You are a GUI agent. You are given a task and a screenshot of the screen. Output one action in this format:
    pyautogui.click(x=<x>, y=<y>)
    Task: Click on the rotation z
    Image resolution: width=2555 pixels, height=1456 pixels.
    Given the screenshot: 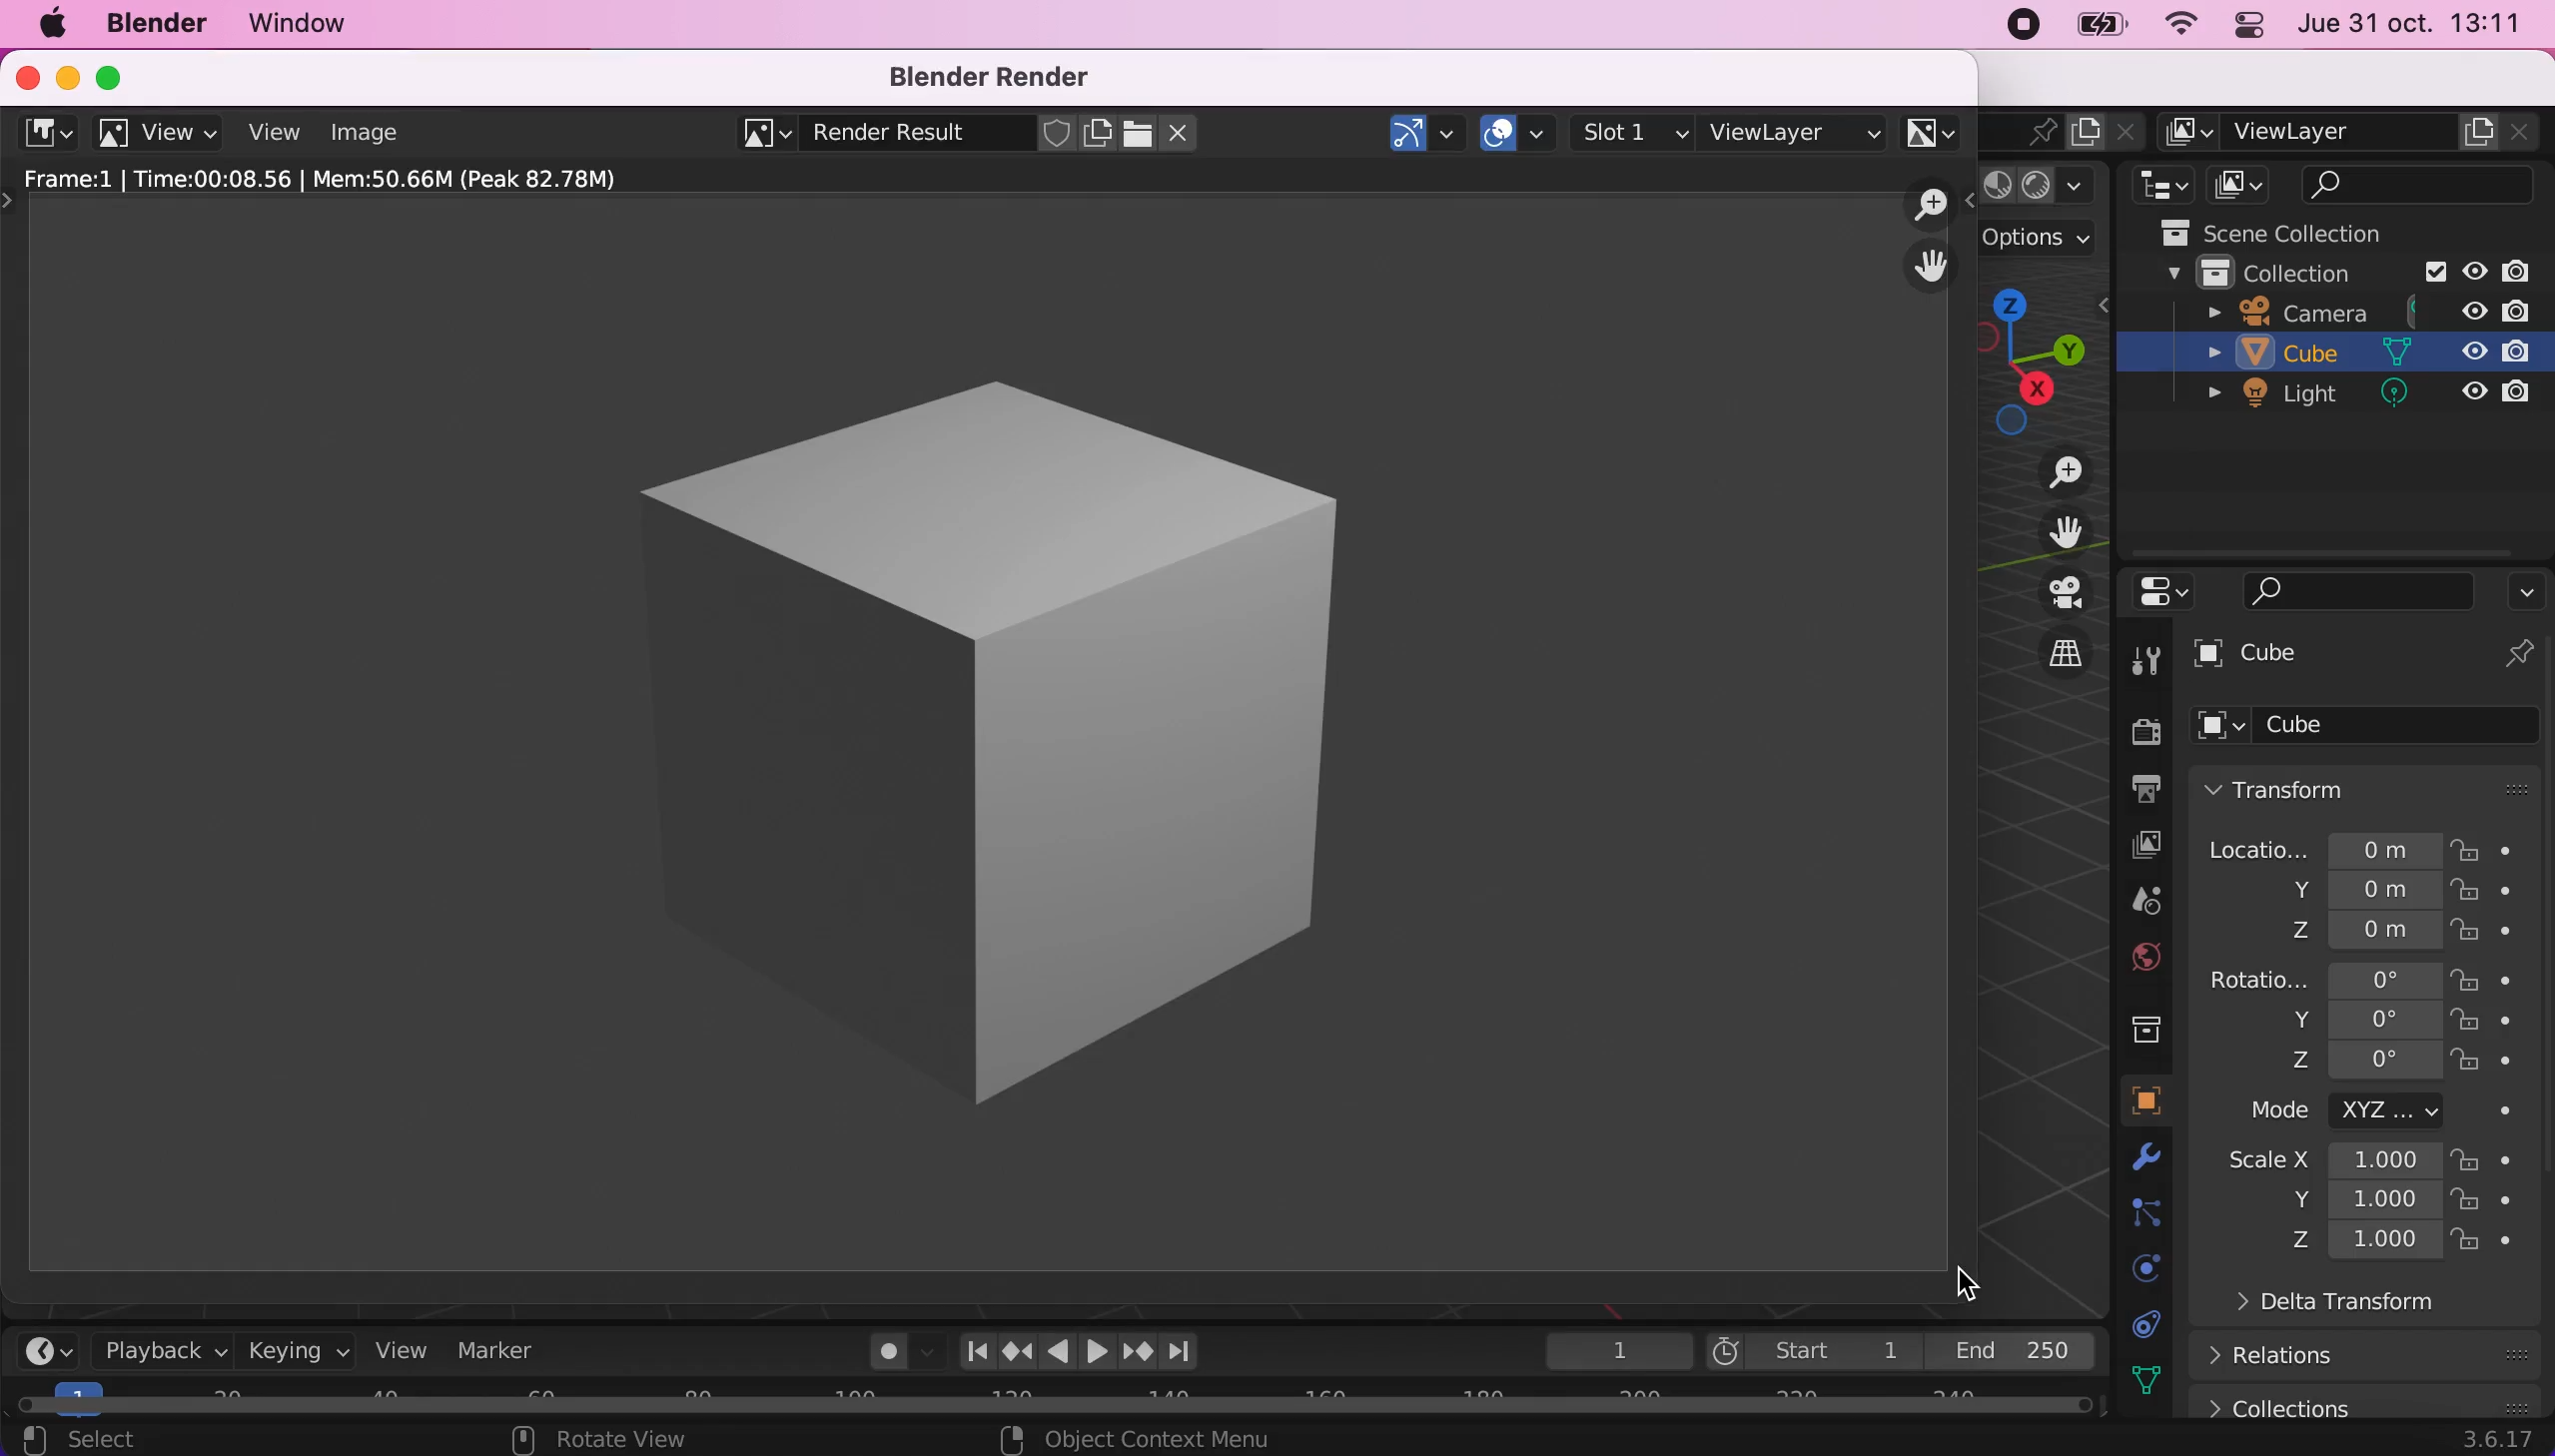 What is the action you would take?
    pyautogui.click(x=2314, y=1068)
    